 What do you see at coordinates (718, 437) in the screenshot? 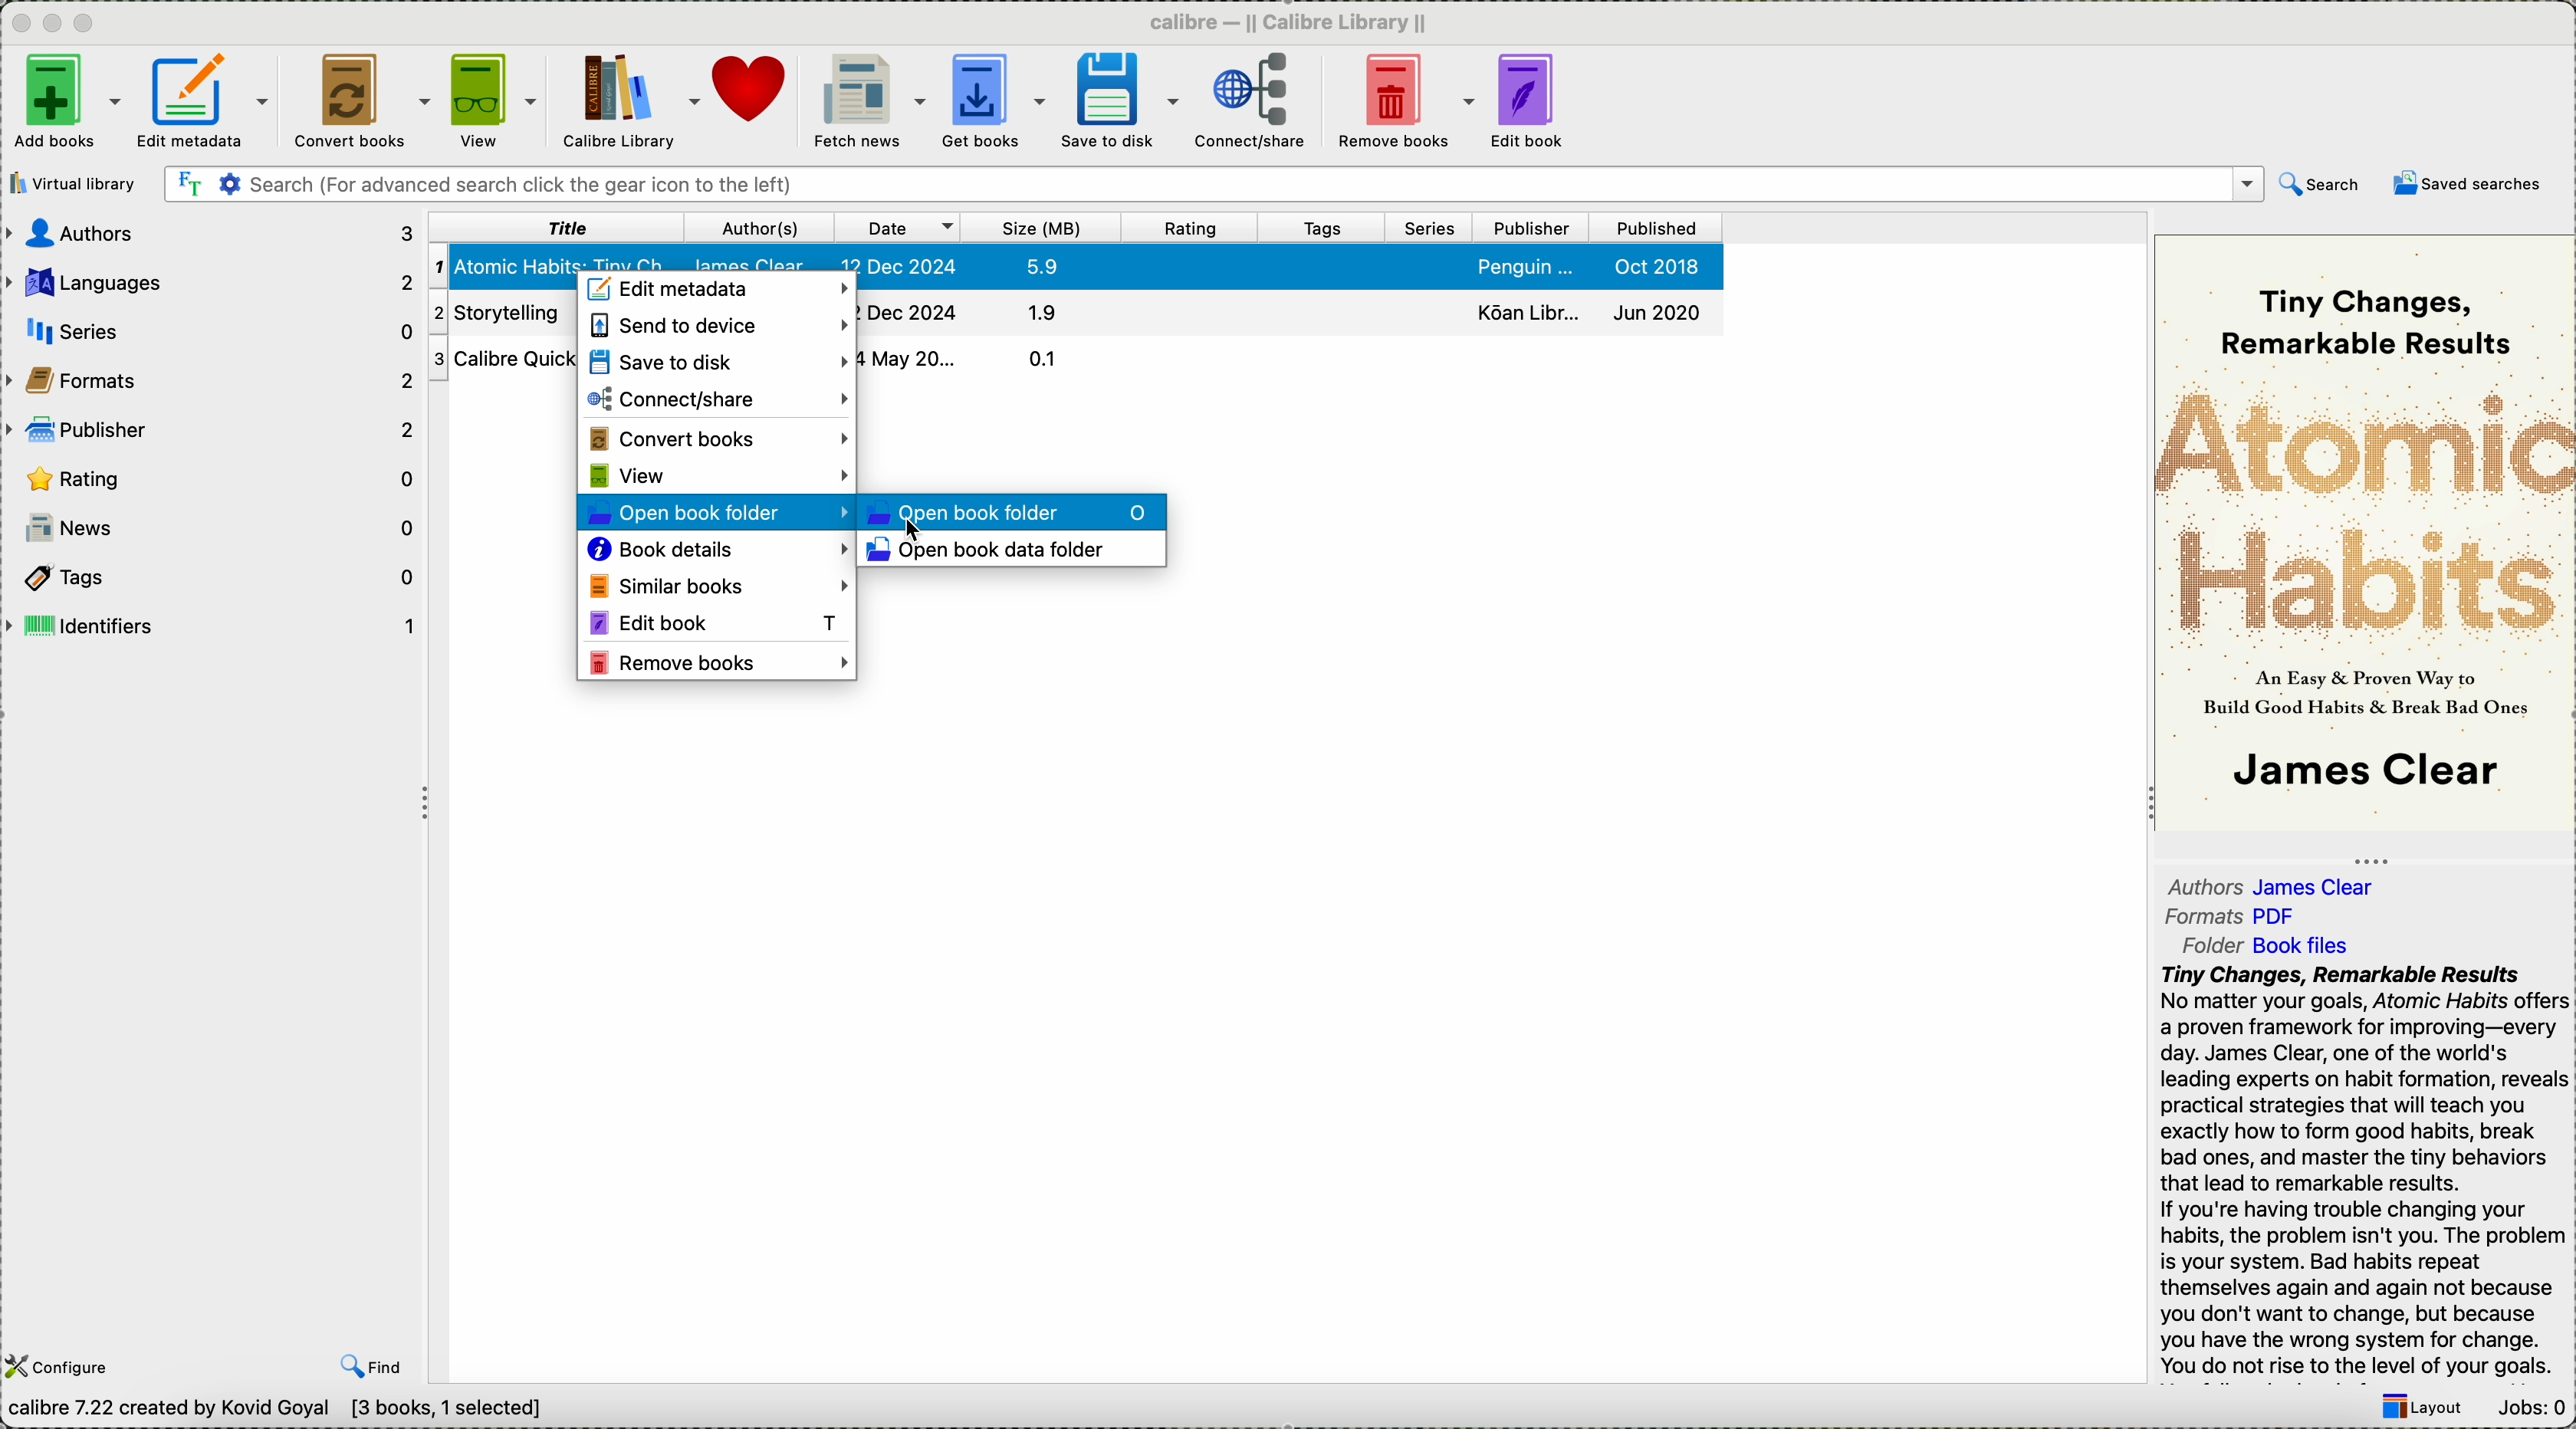
I see `convert books` at bounding box center [718, 437].